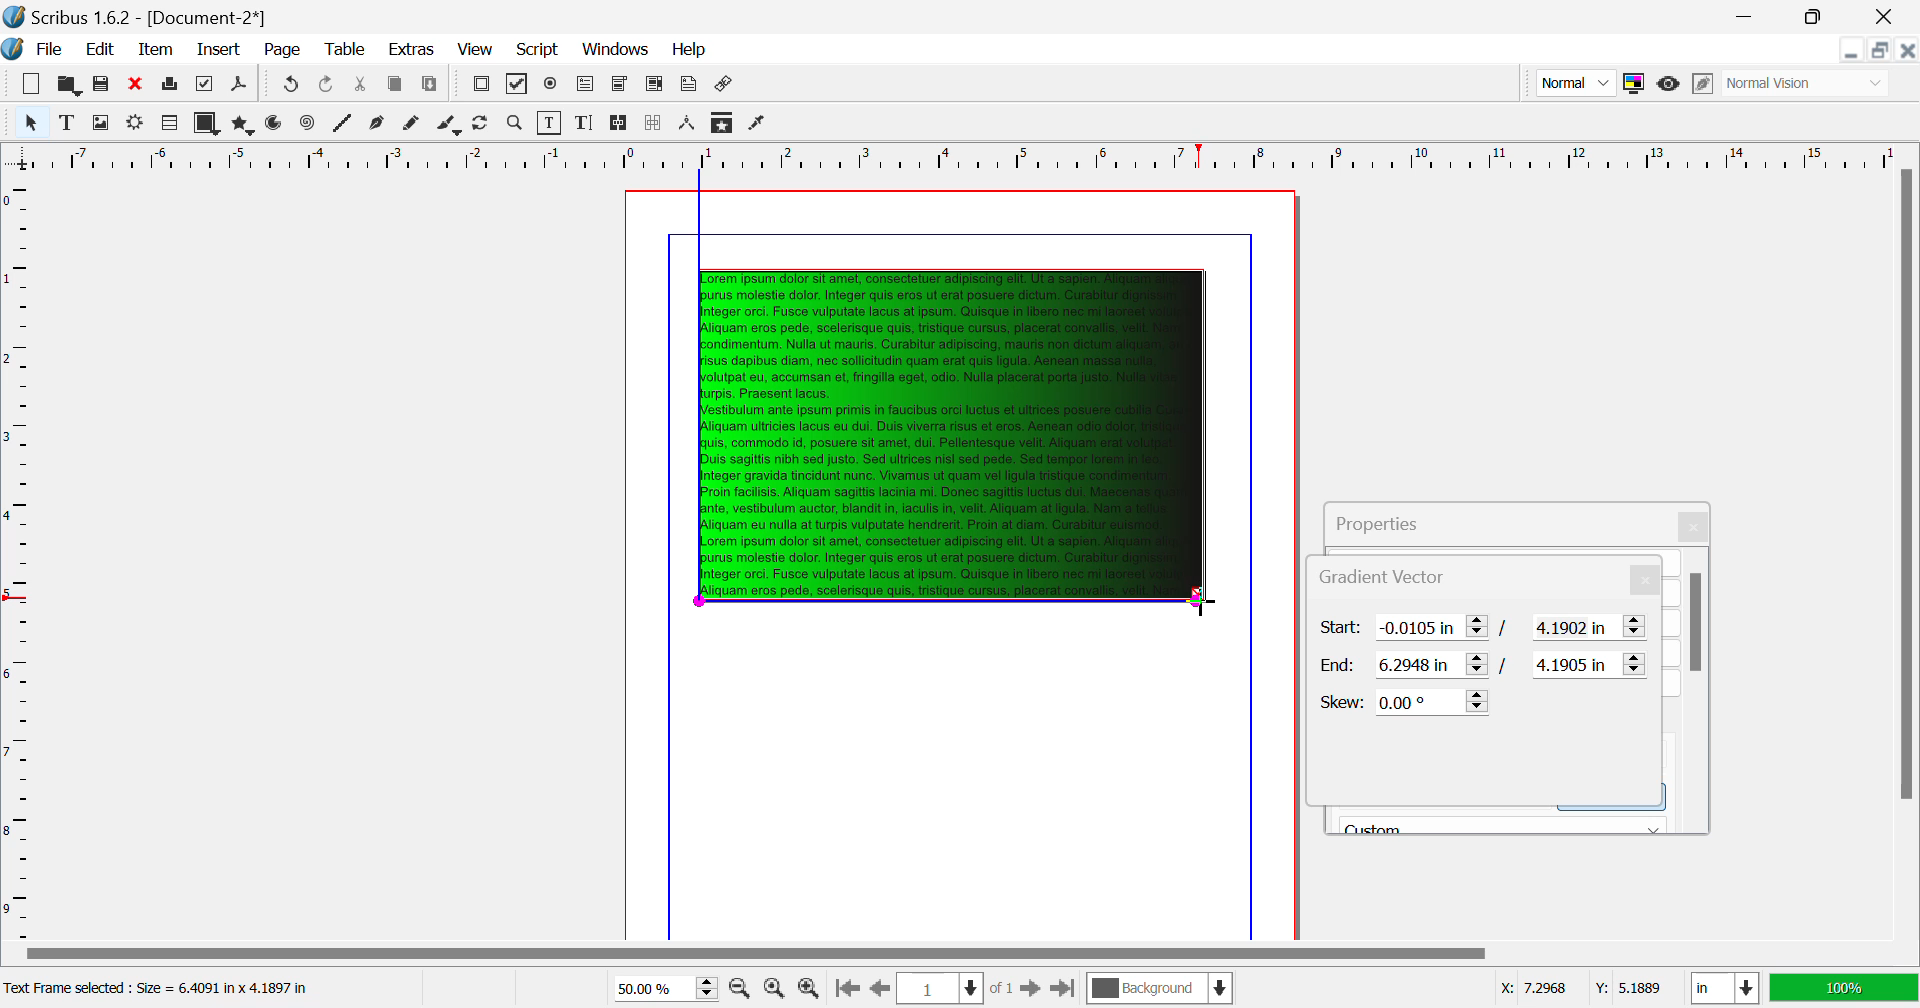  Describe the element at coordinates (450, 126) in the screenshot. I see `Calligraphic Line` at that location.